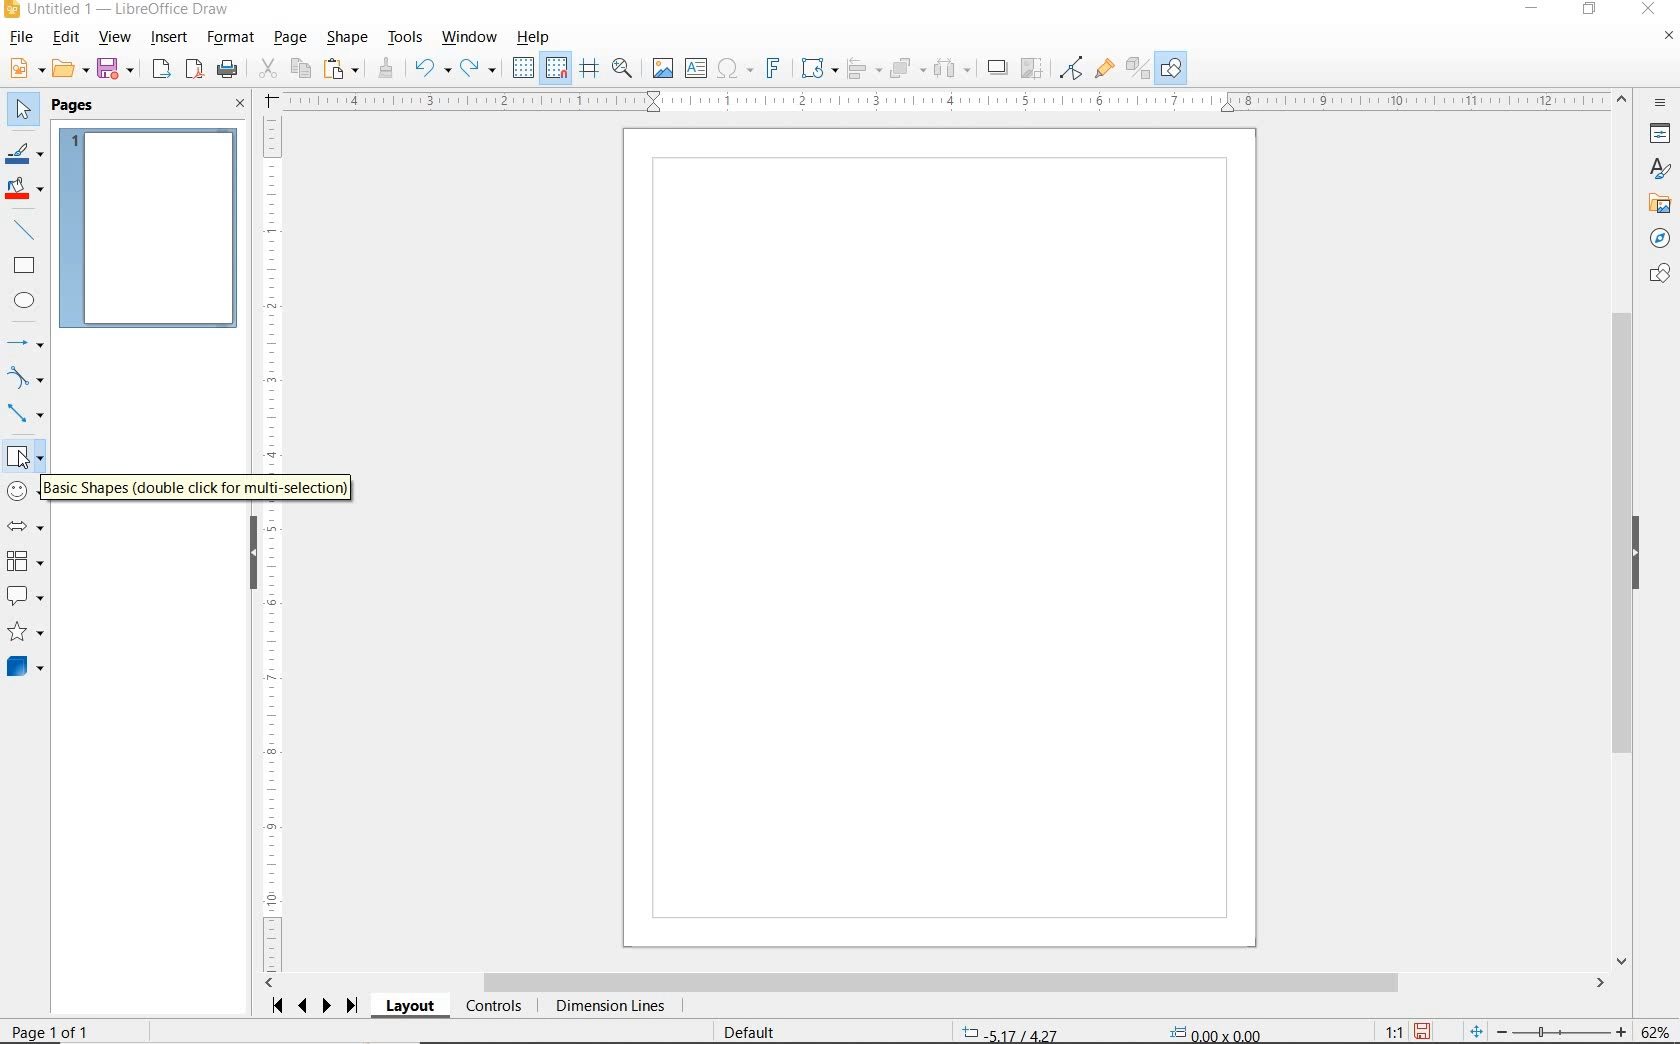 The image size is (1680, 1044). Describe the element at coordinates (170, 39) in the screenshot. I see `INSERT` at that location.